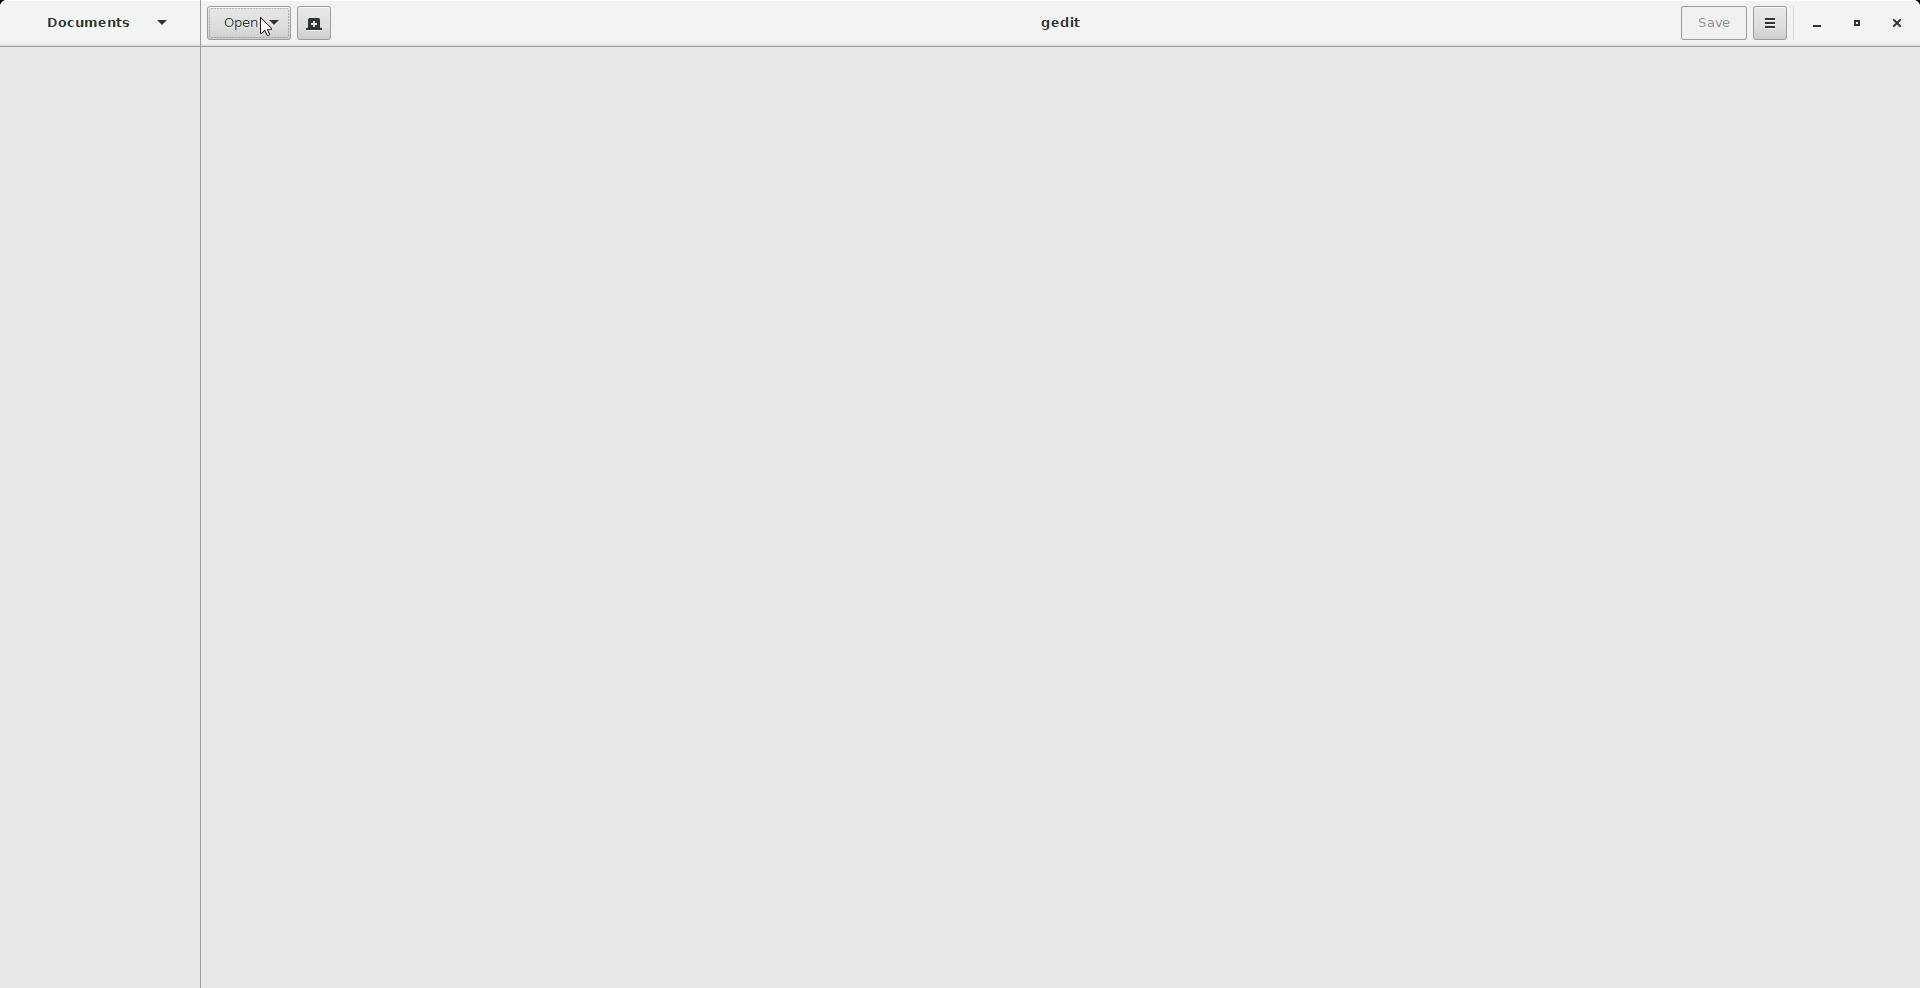 The image size is (1920, 988). I want to click on New, so click(320, 21).